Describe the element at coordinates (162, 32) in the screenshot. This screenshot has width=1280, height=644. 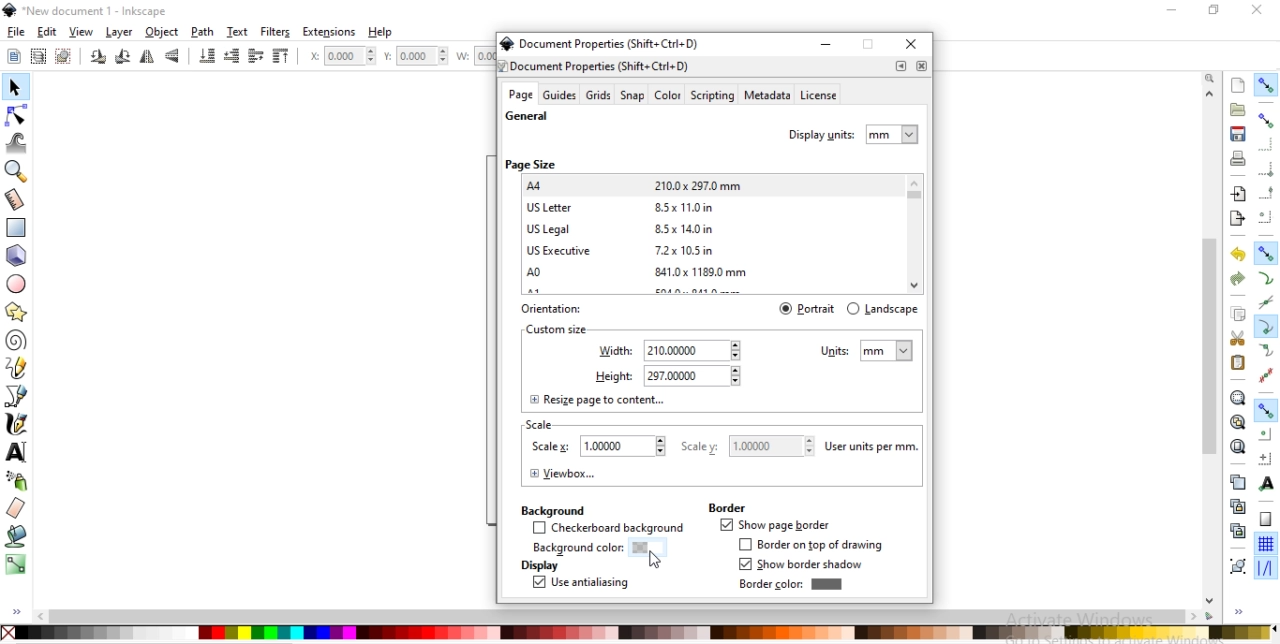
I see `object` at that location.